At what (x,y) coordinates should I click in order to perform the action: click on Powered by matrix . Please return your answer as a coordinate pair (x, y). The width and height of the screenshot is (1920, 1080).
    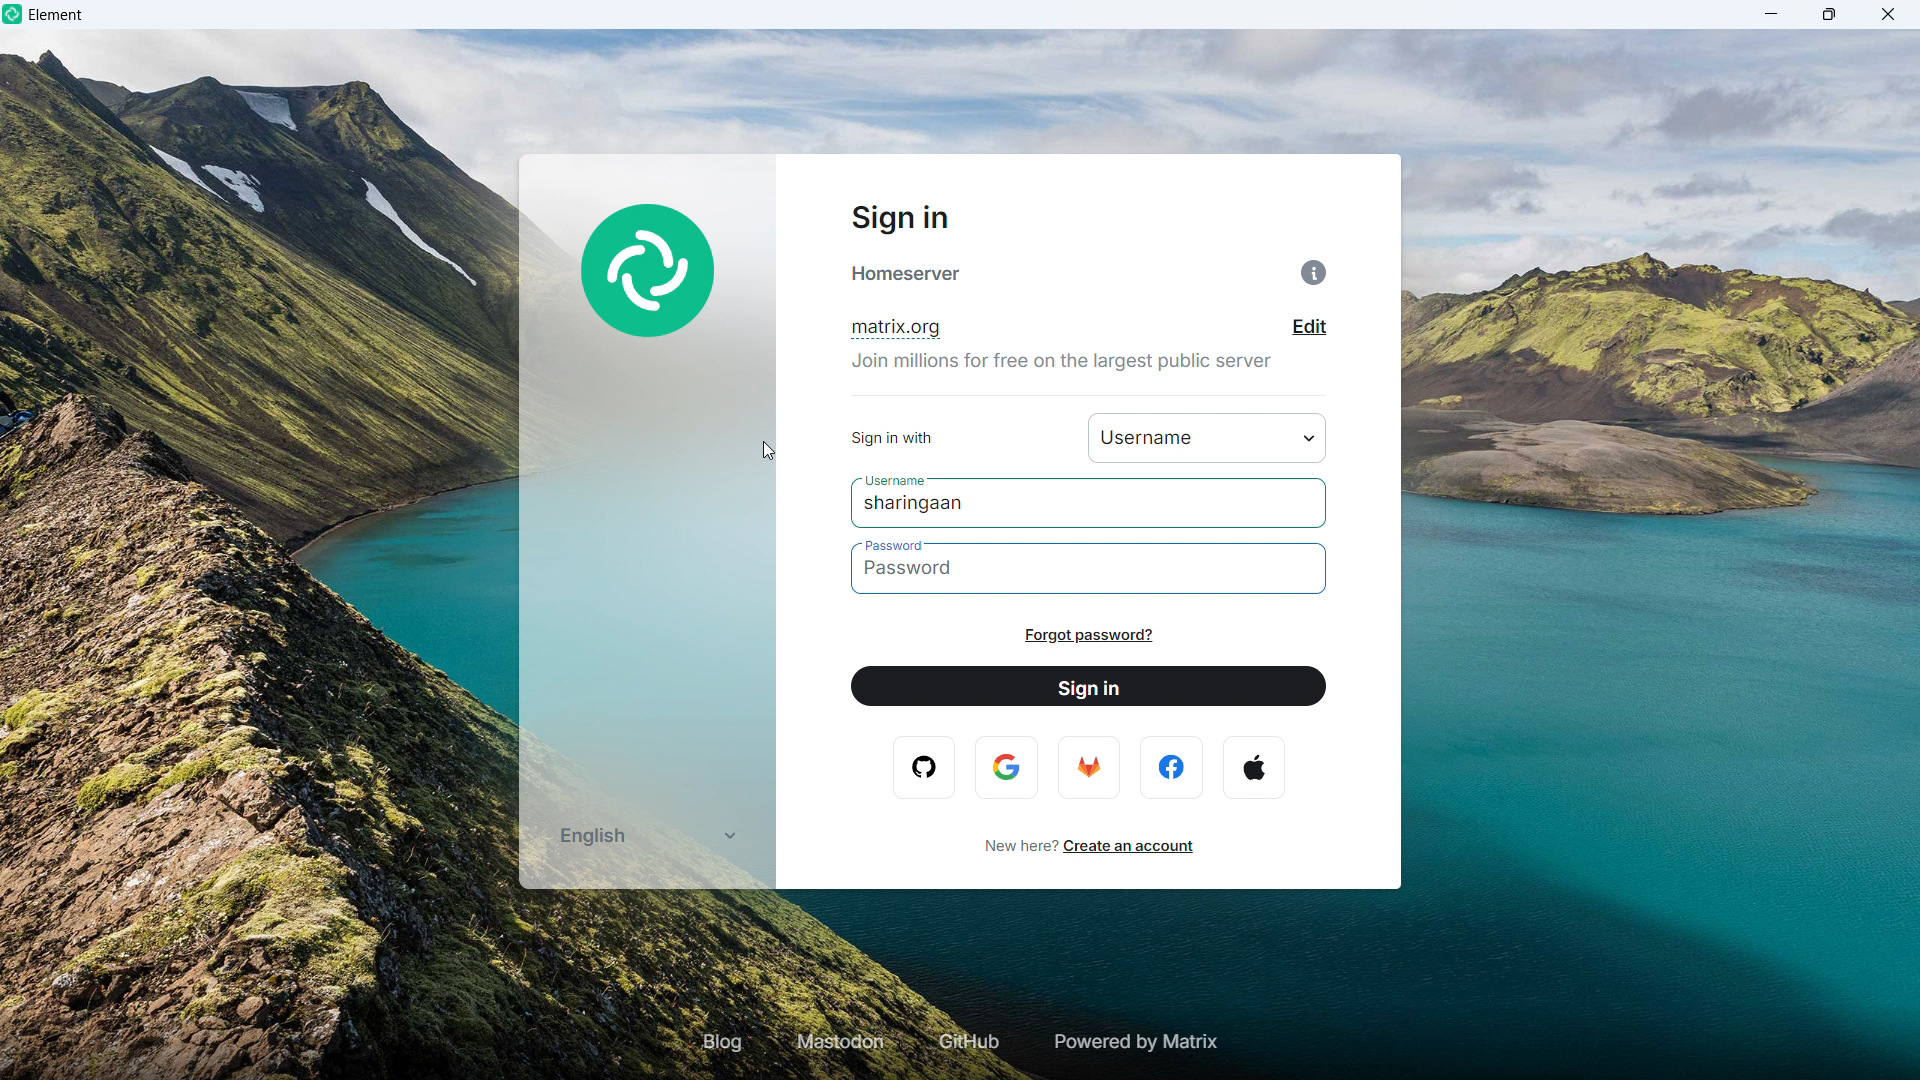
    Looking at the image, I should click on (1133, 1042).